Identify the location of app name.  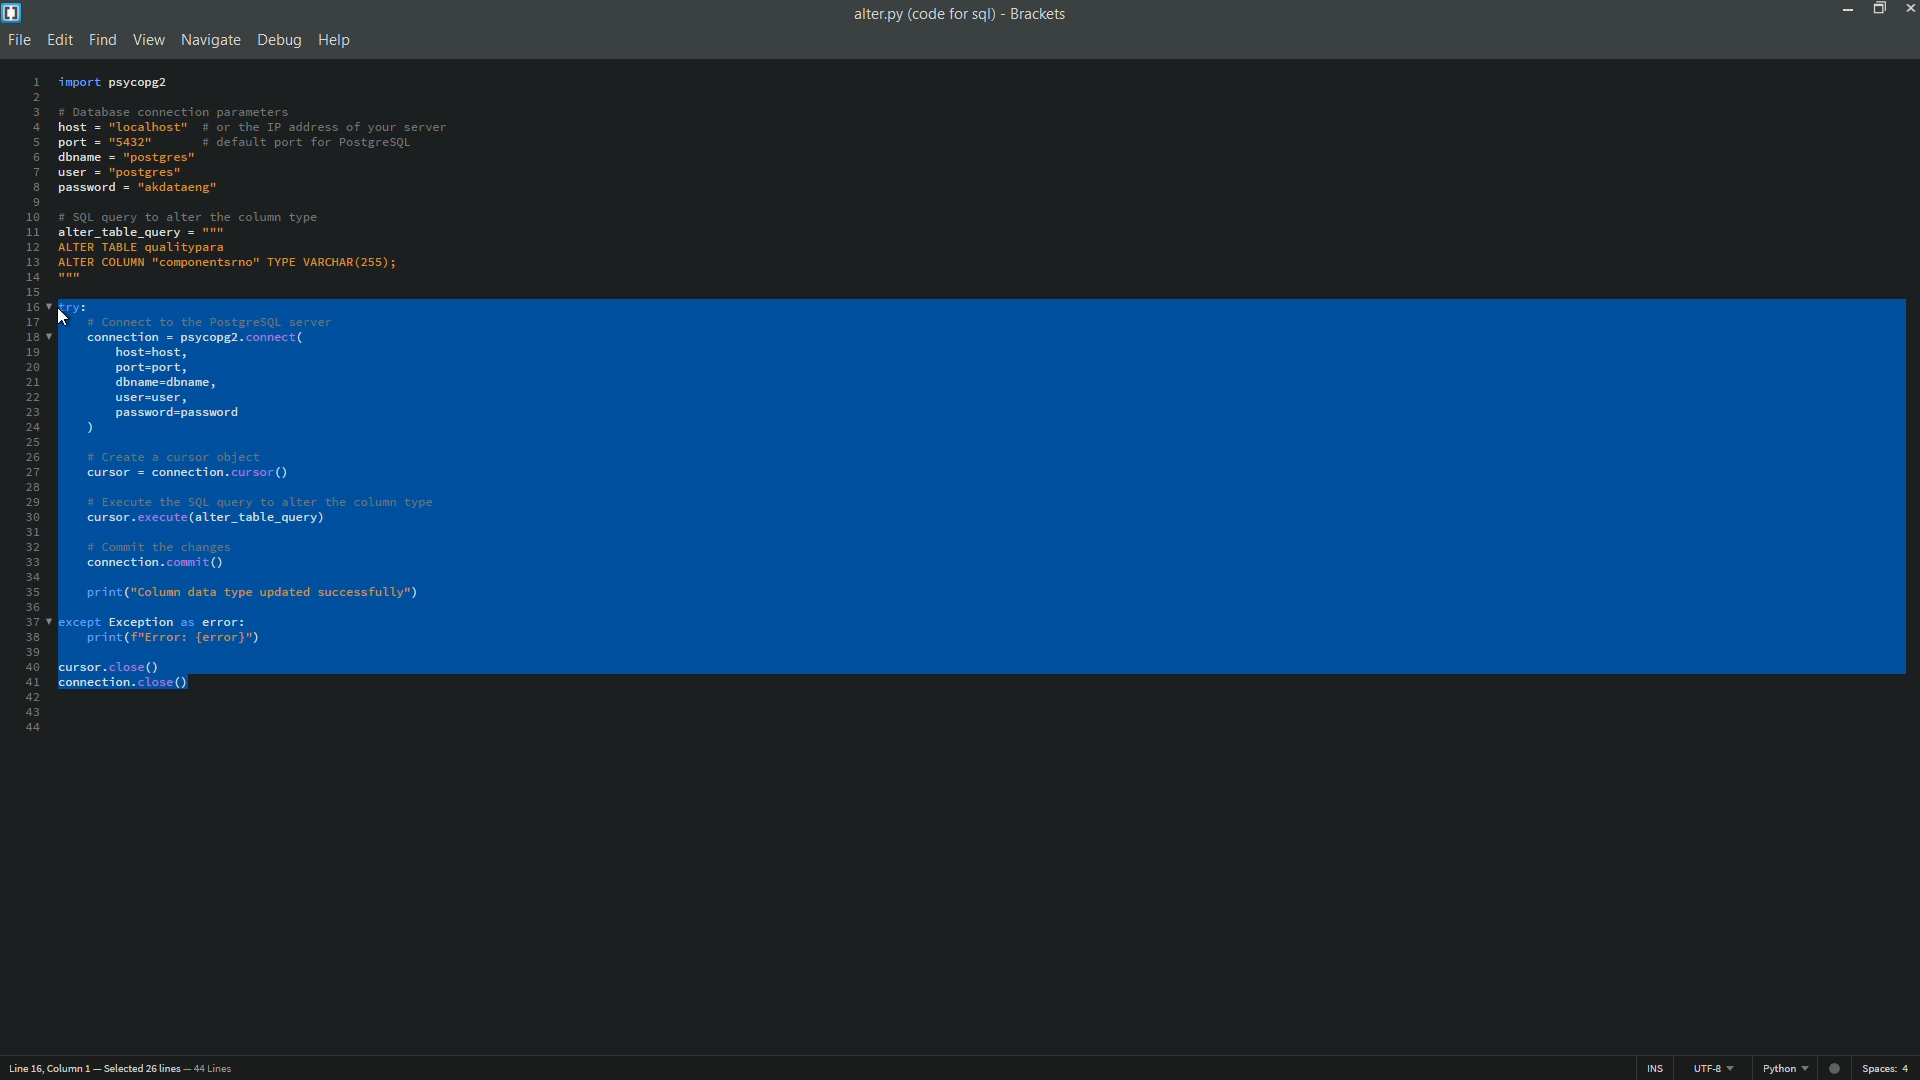
(1042, 15).